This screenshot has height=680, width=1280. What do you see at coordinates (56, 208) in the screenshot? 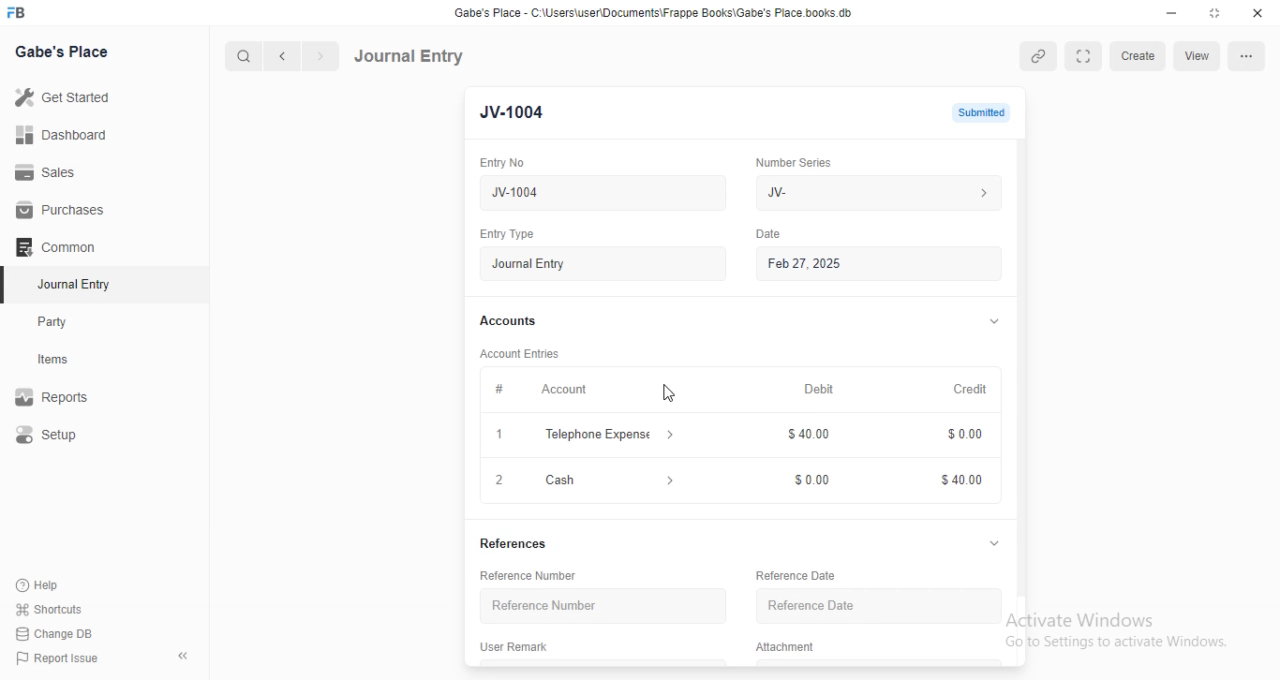
I see `Purchases` at bounding box center [56, 208].